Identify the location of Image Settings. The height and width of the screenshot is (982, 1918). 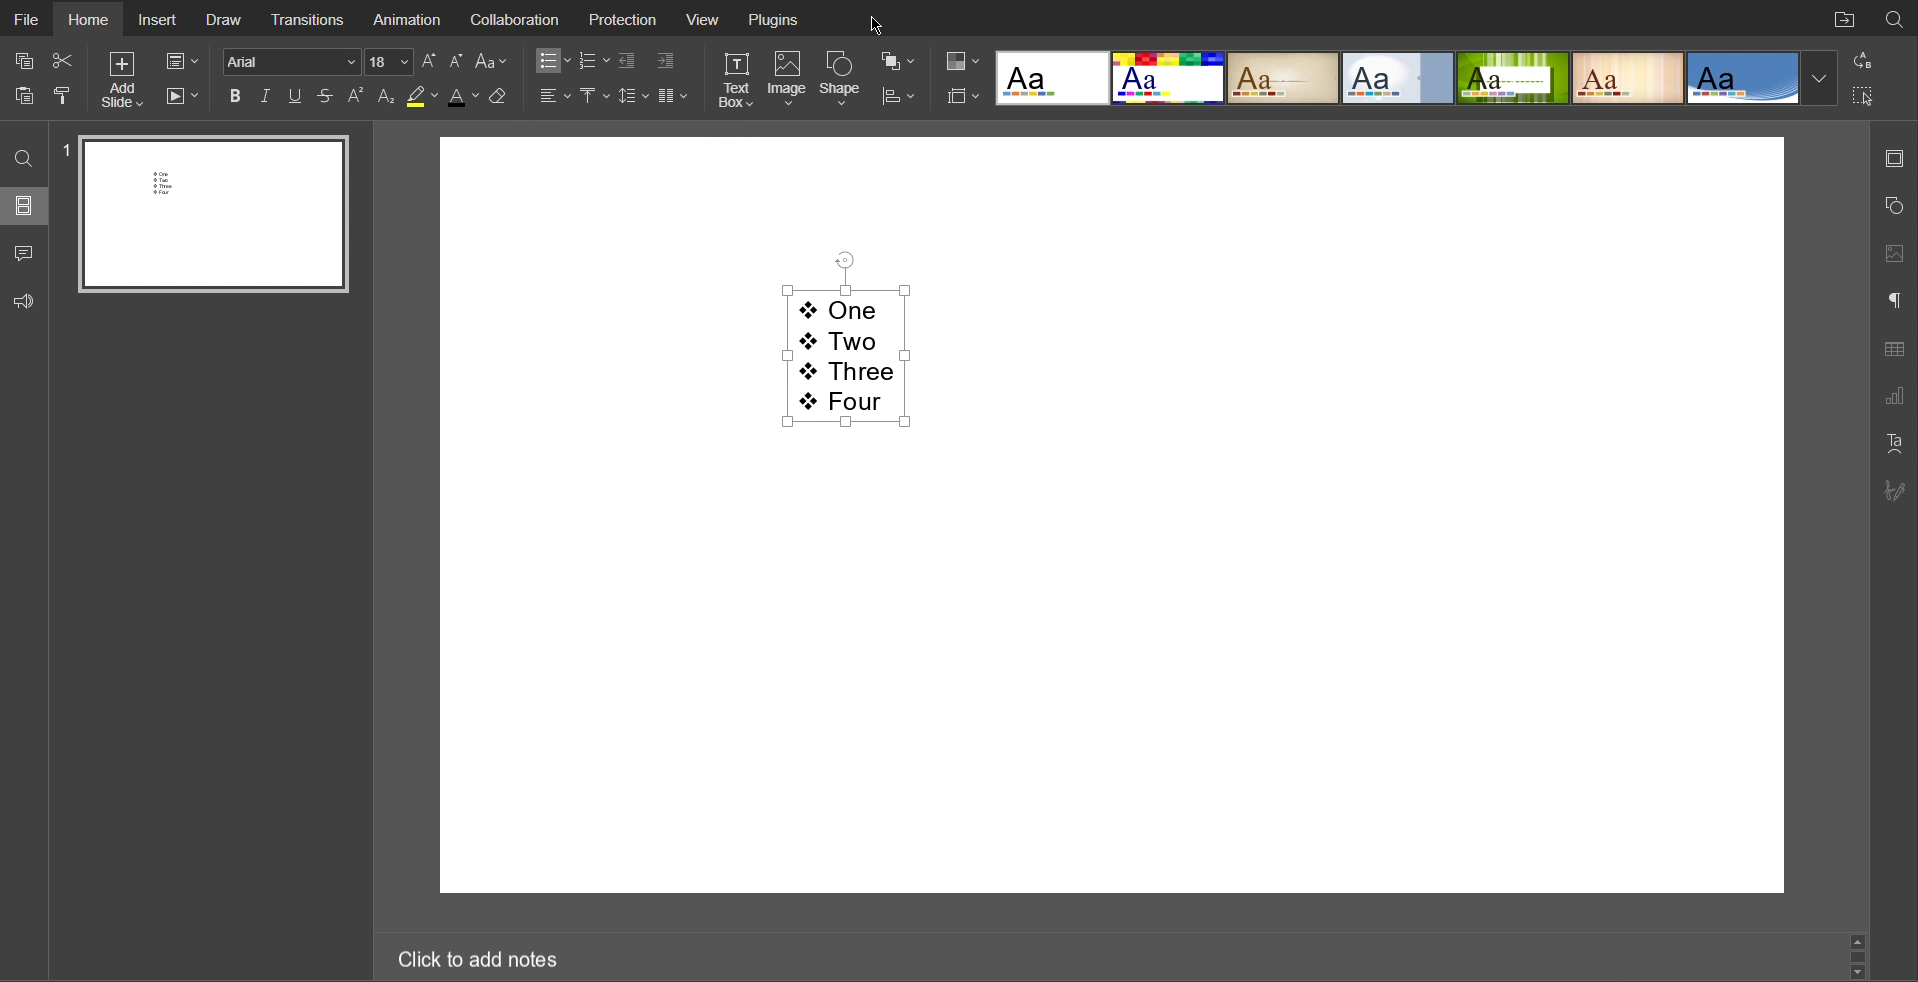
(1892, 253).